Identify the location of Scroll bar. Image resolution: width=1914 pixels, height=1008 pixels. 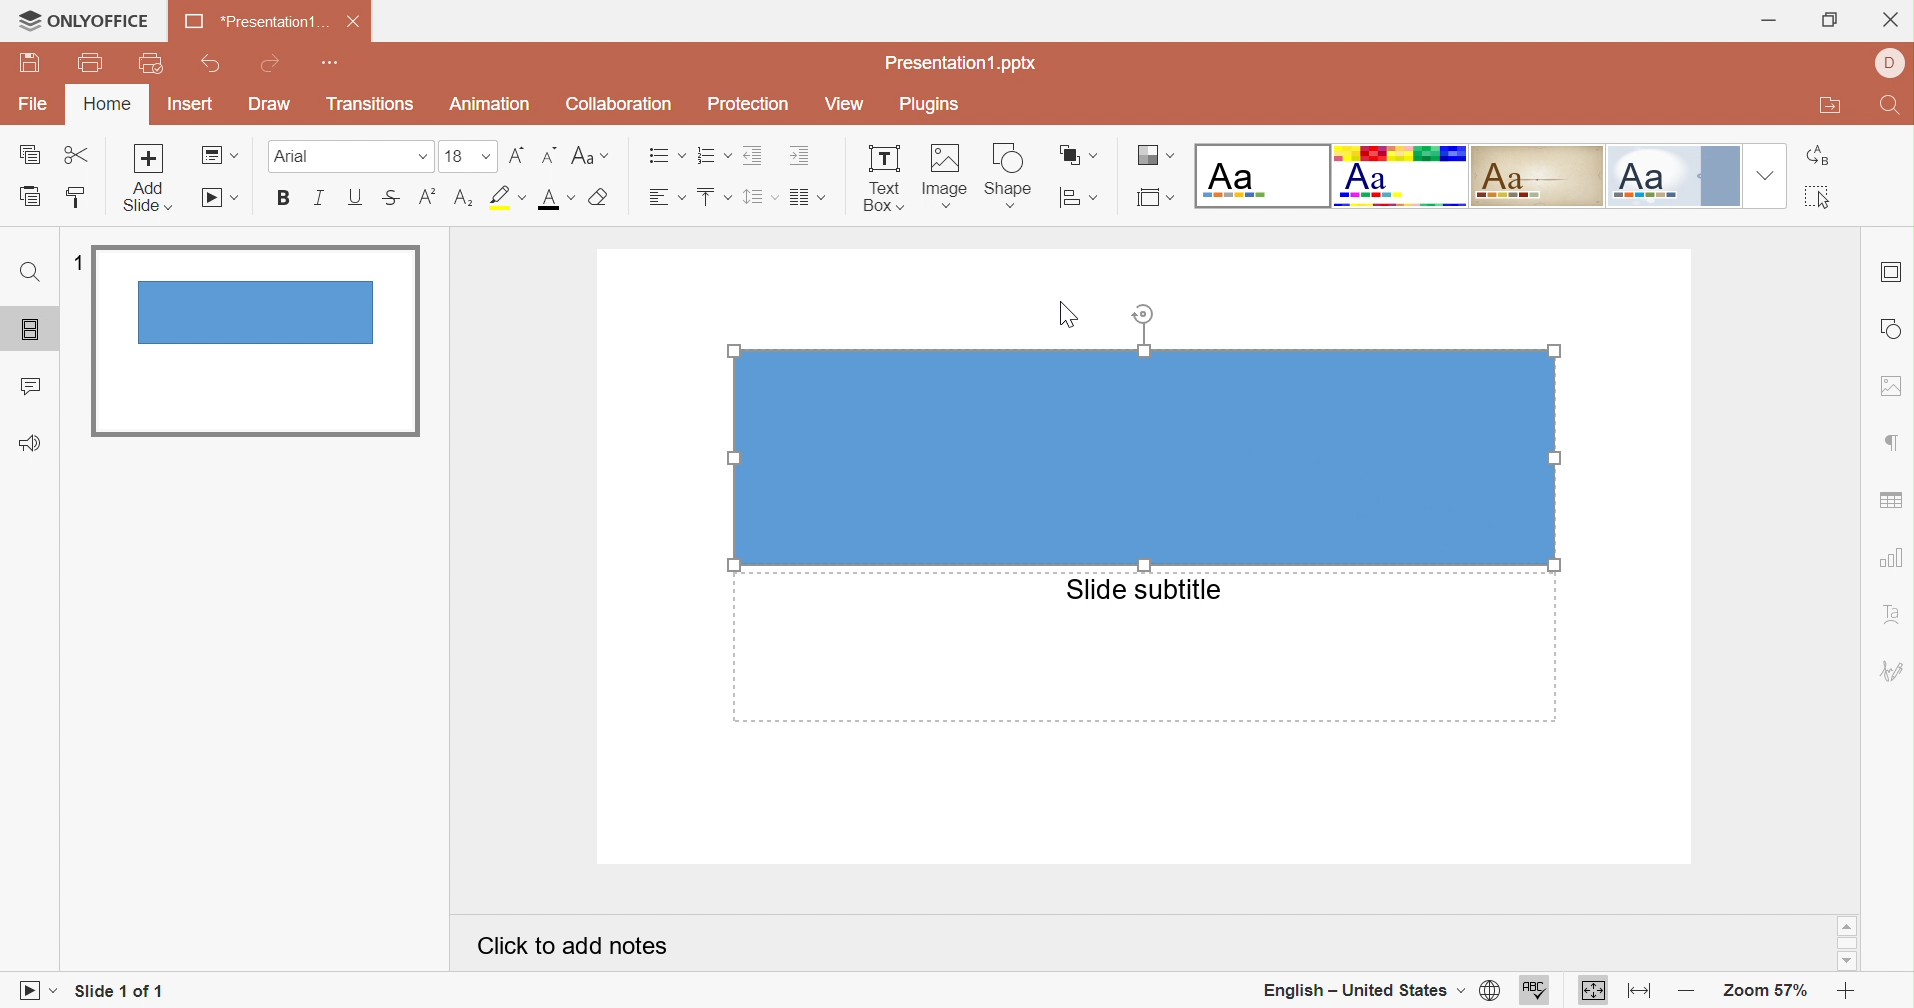
(1848, 943).